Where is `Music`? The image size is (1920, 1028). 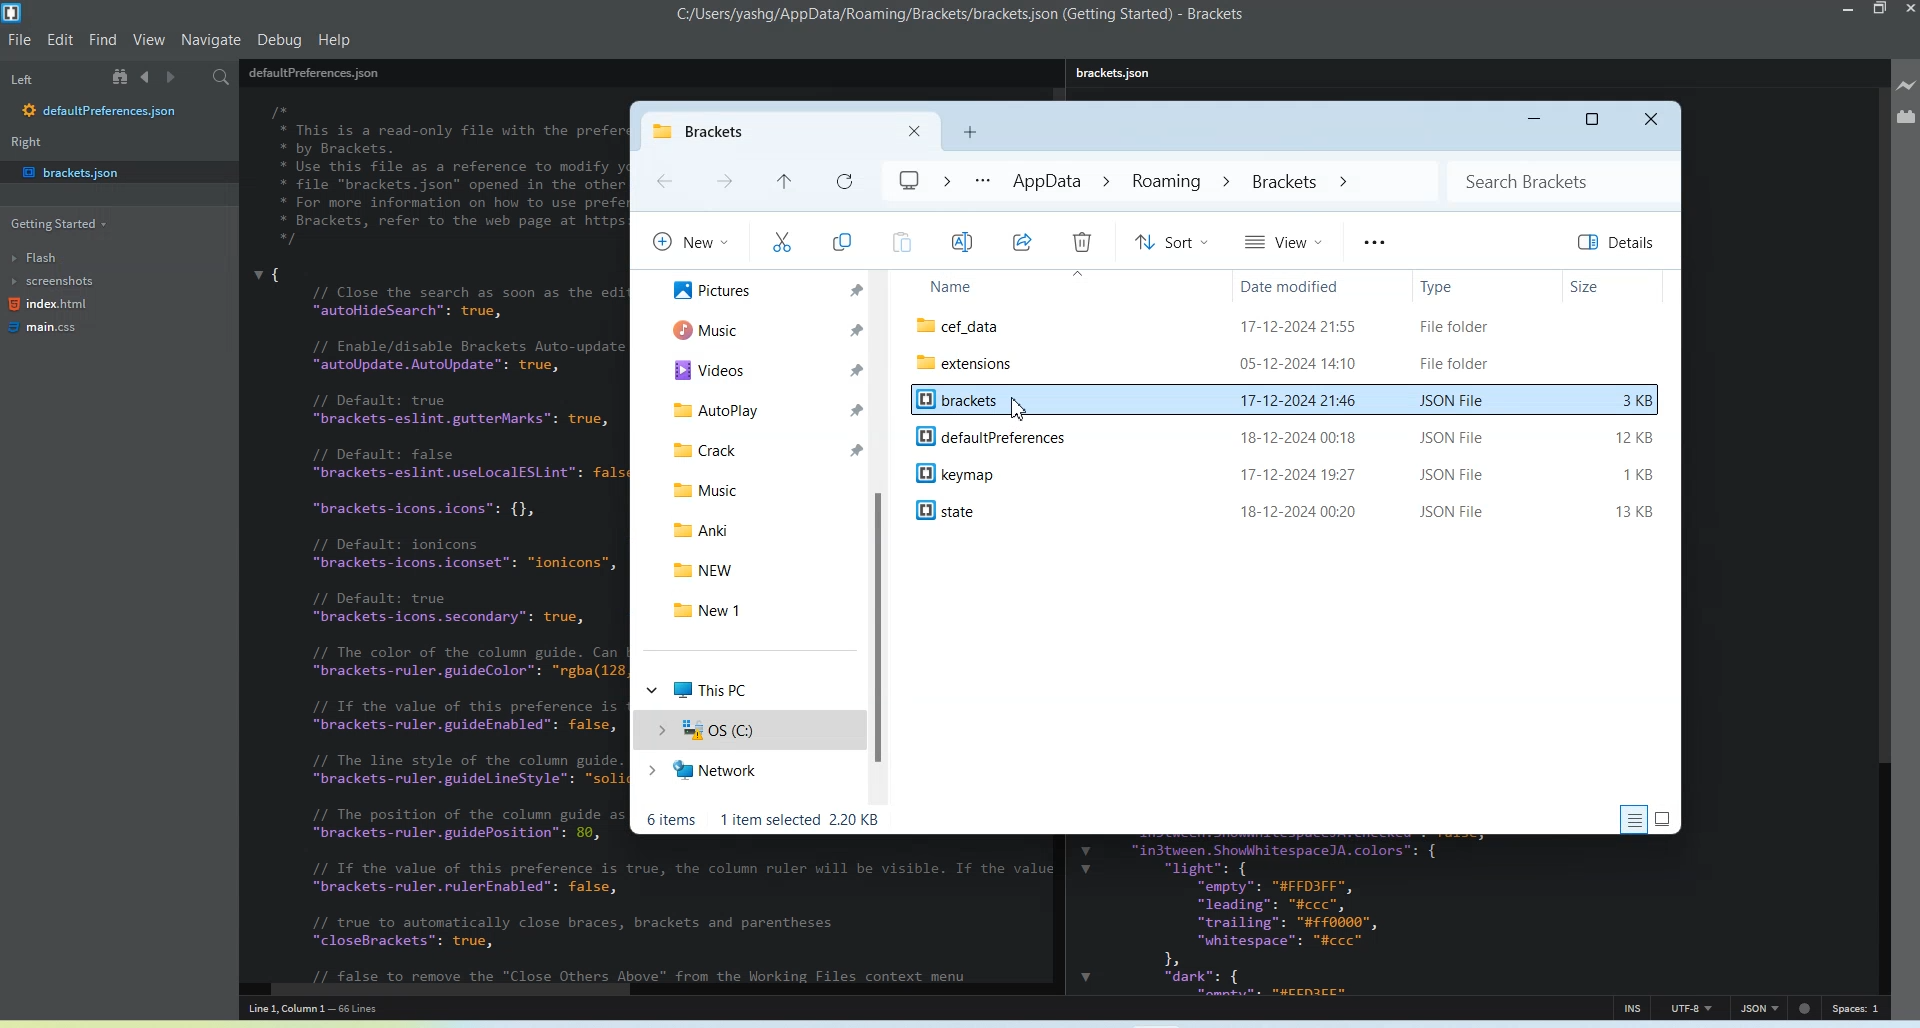
Music is located at coordinates (760, 487).